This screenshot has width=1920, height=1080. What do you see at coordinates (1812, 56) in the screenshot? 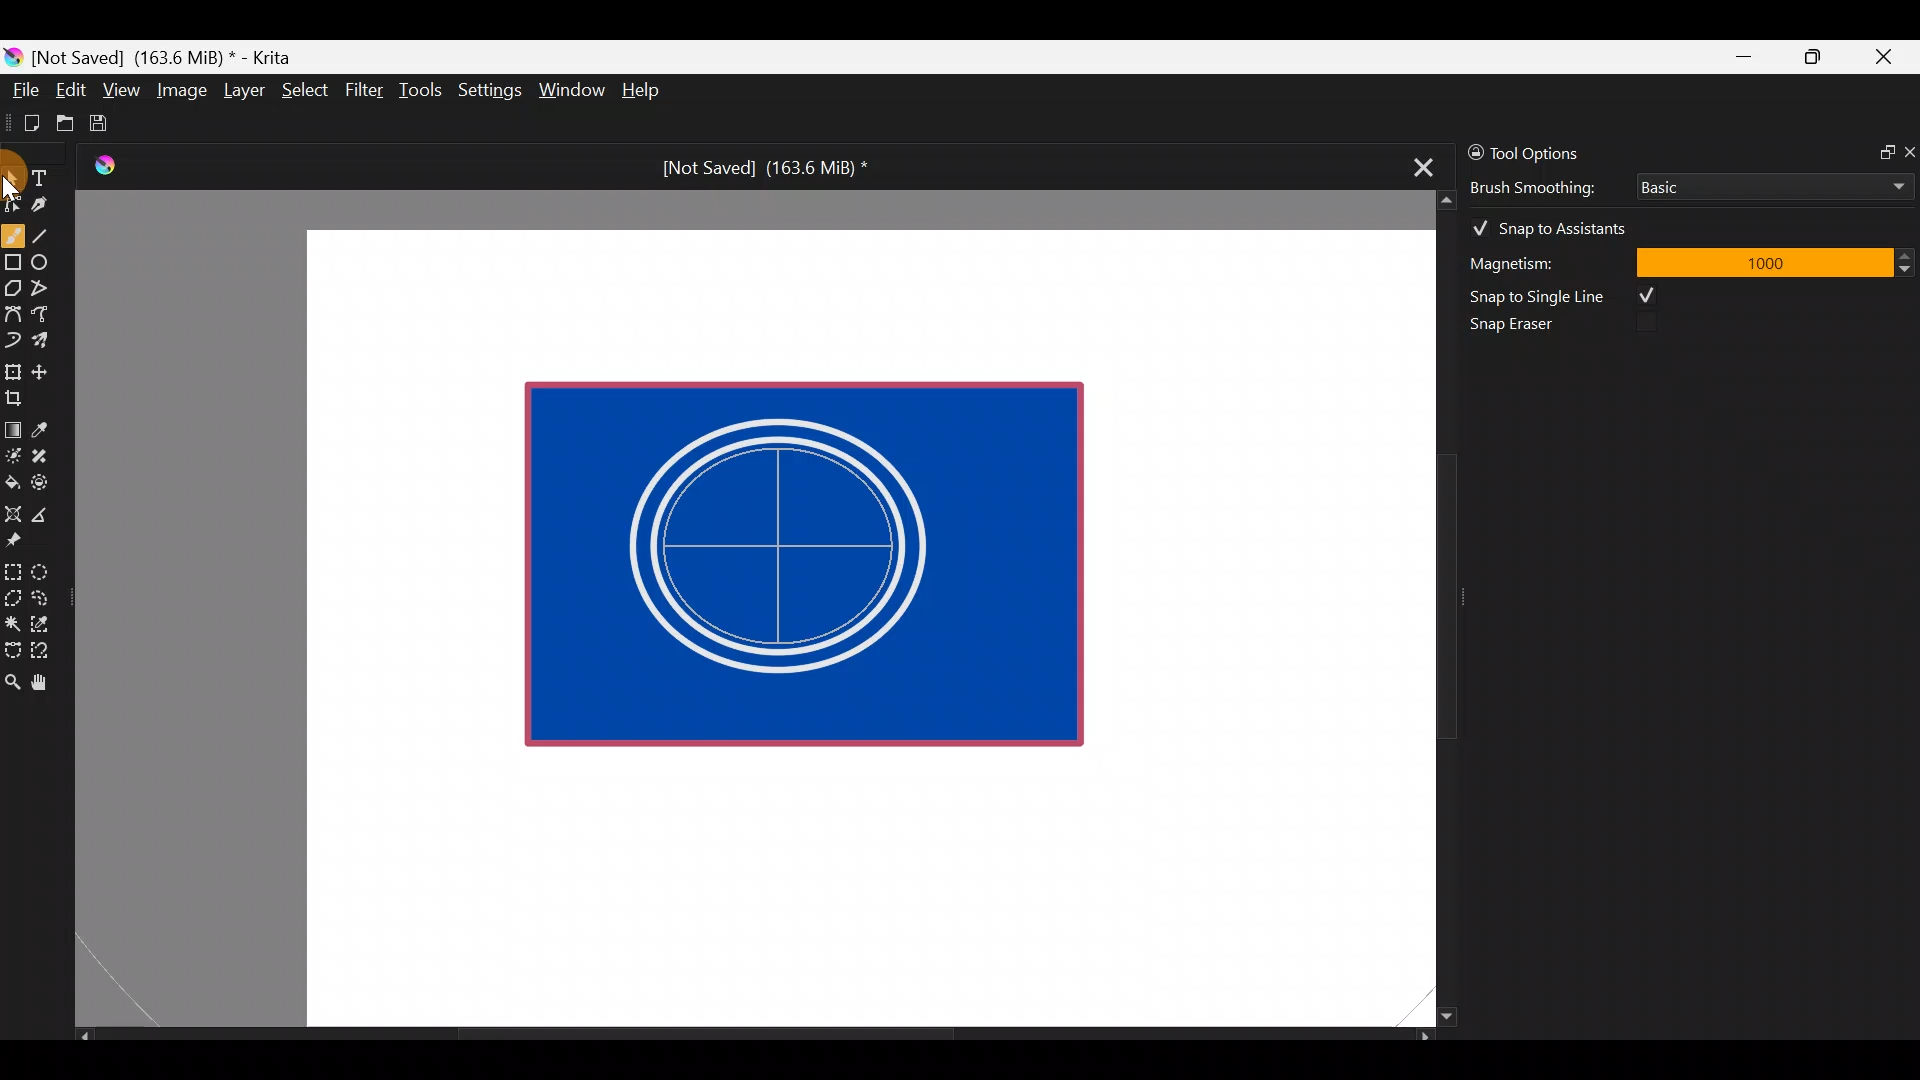
I see `Maximize` at bounding box center [1812, 56].